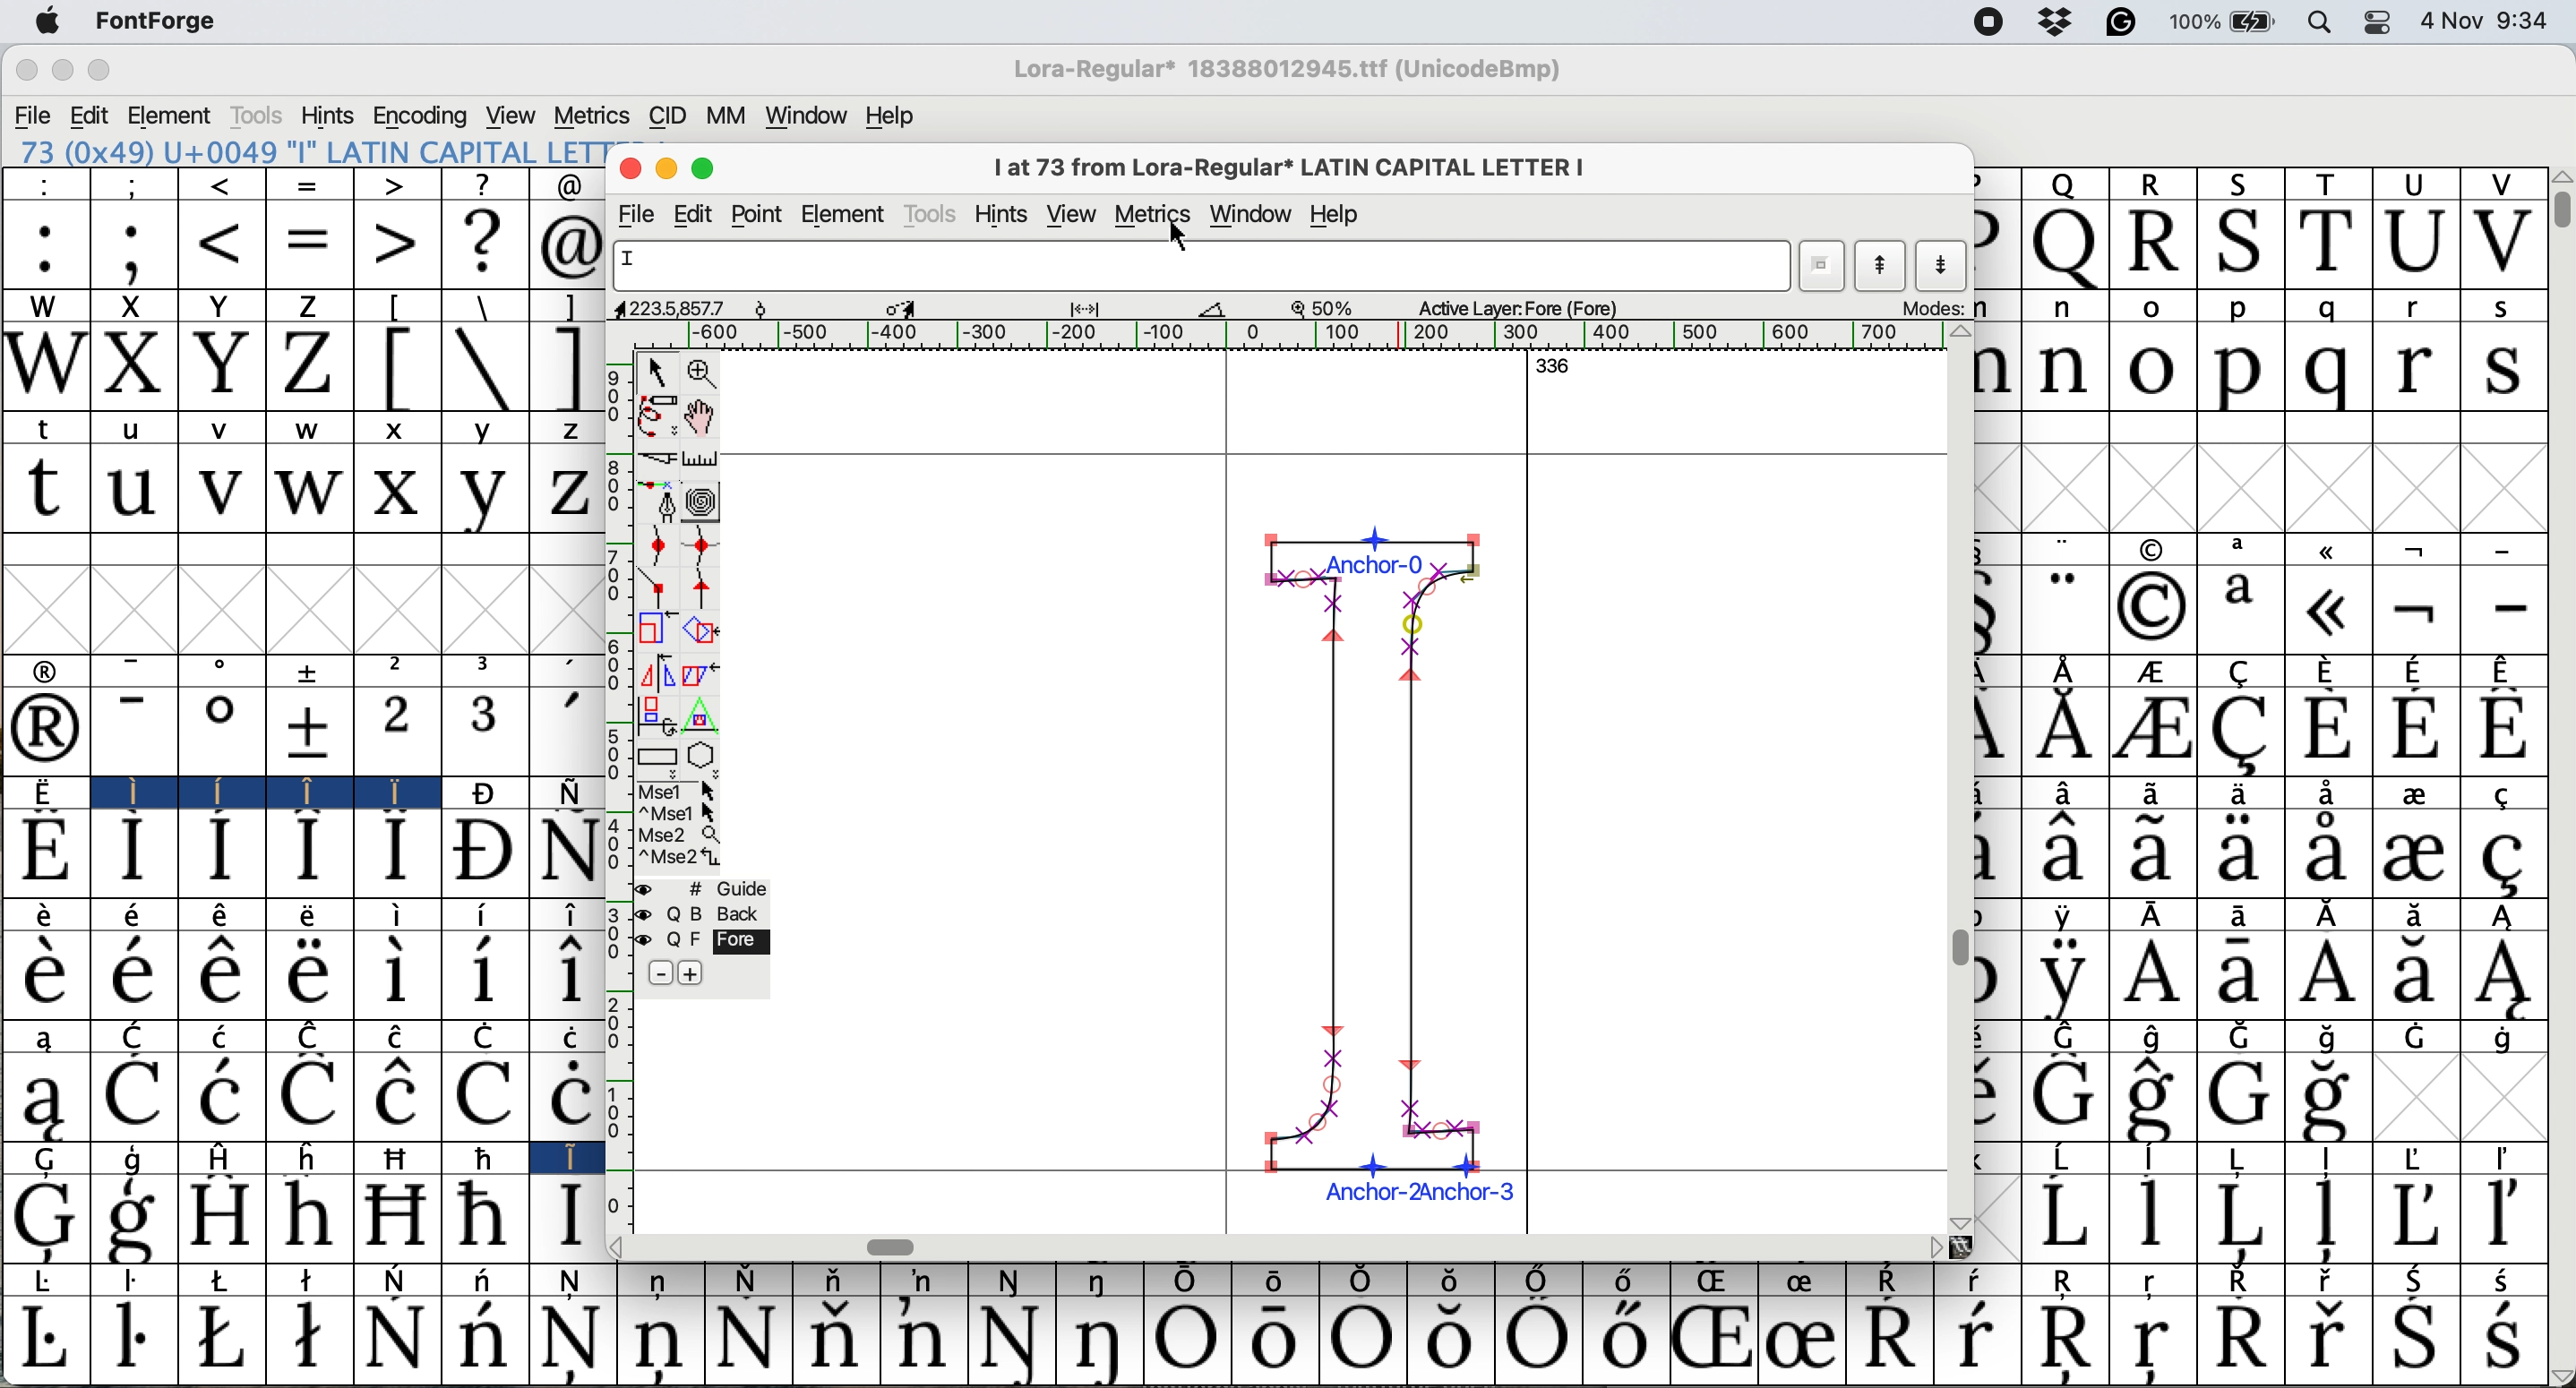 The image size is (2576, 1388). I want to click on 73 (0x49) "I" LATIN CAPITAL LETTER, so click(304, 151).